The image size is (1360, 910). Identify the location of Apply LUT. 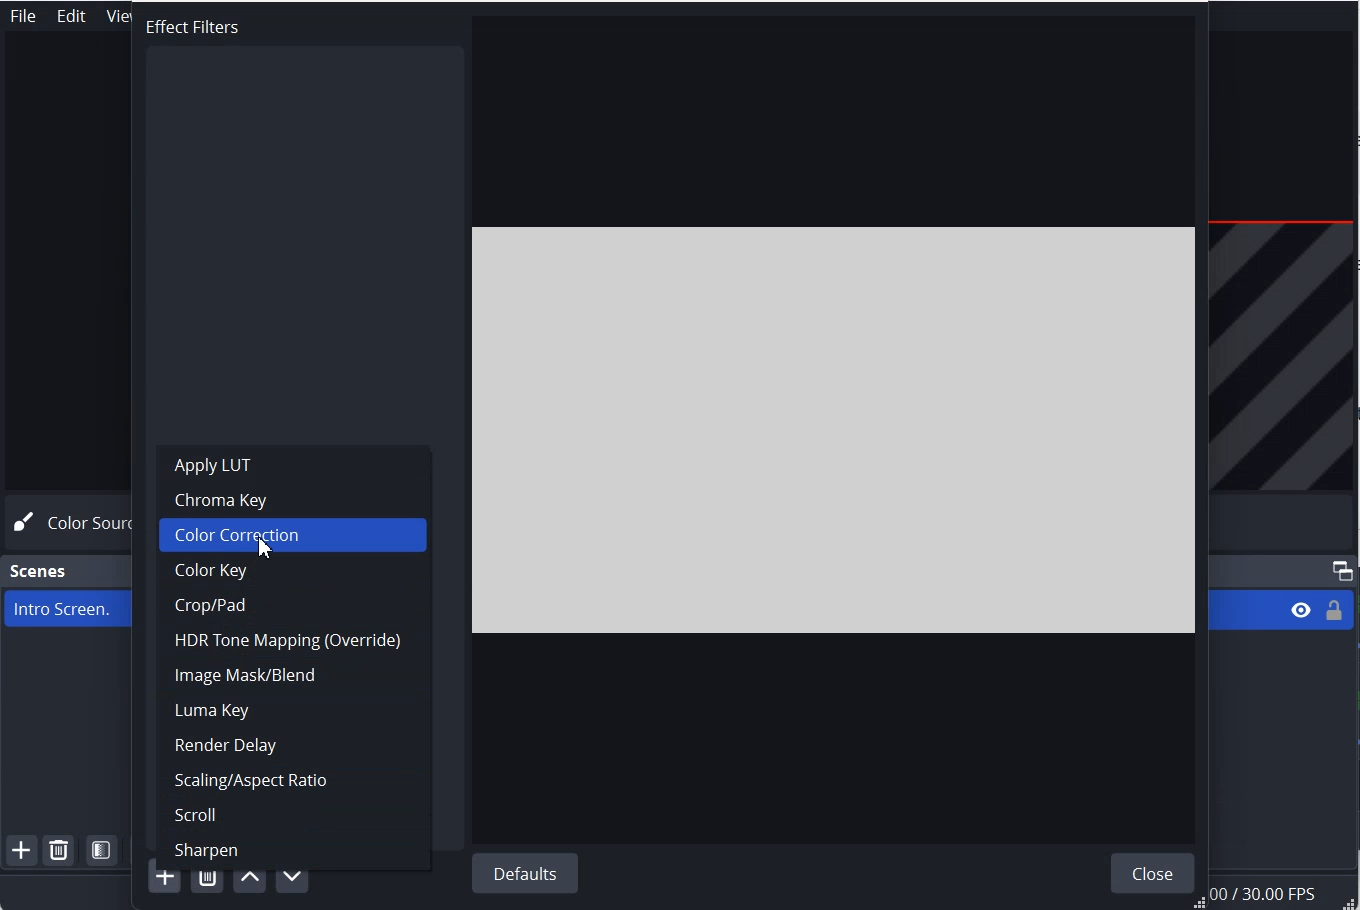
(290, 465).